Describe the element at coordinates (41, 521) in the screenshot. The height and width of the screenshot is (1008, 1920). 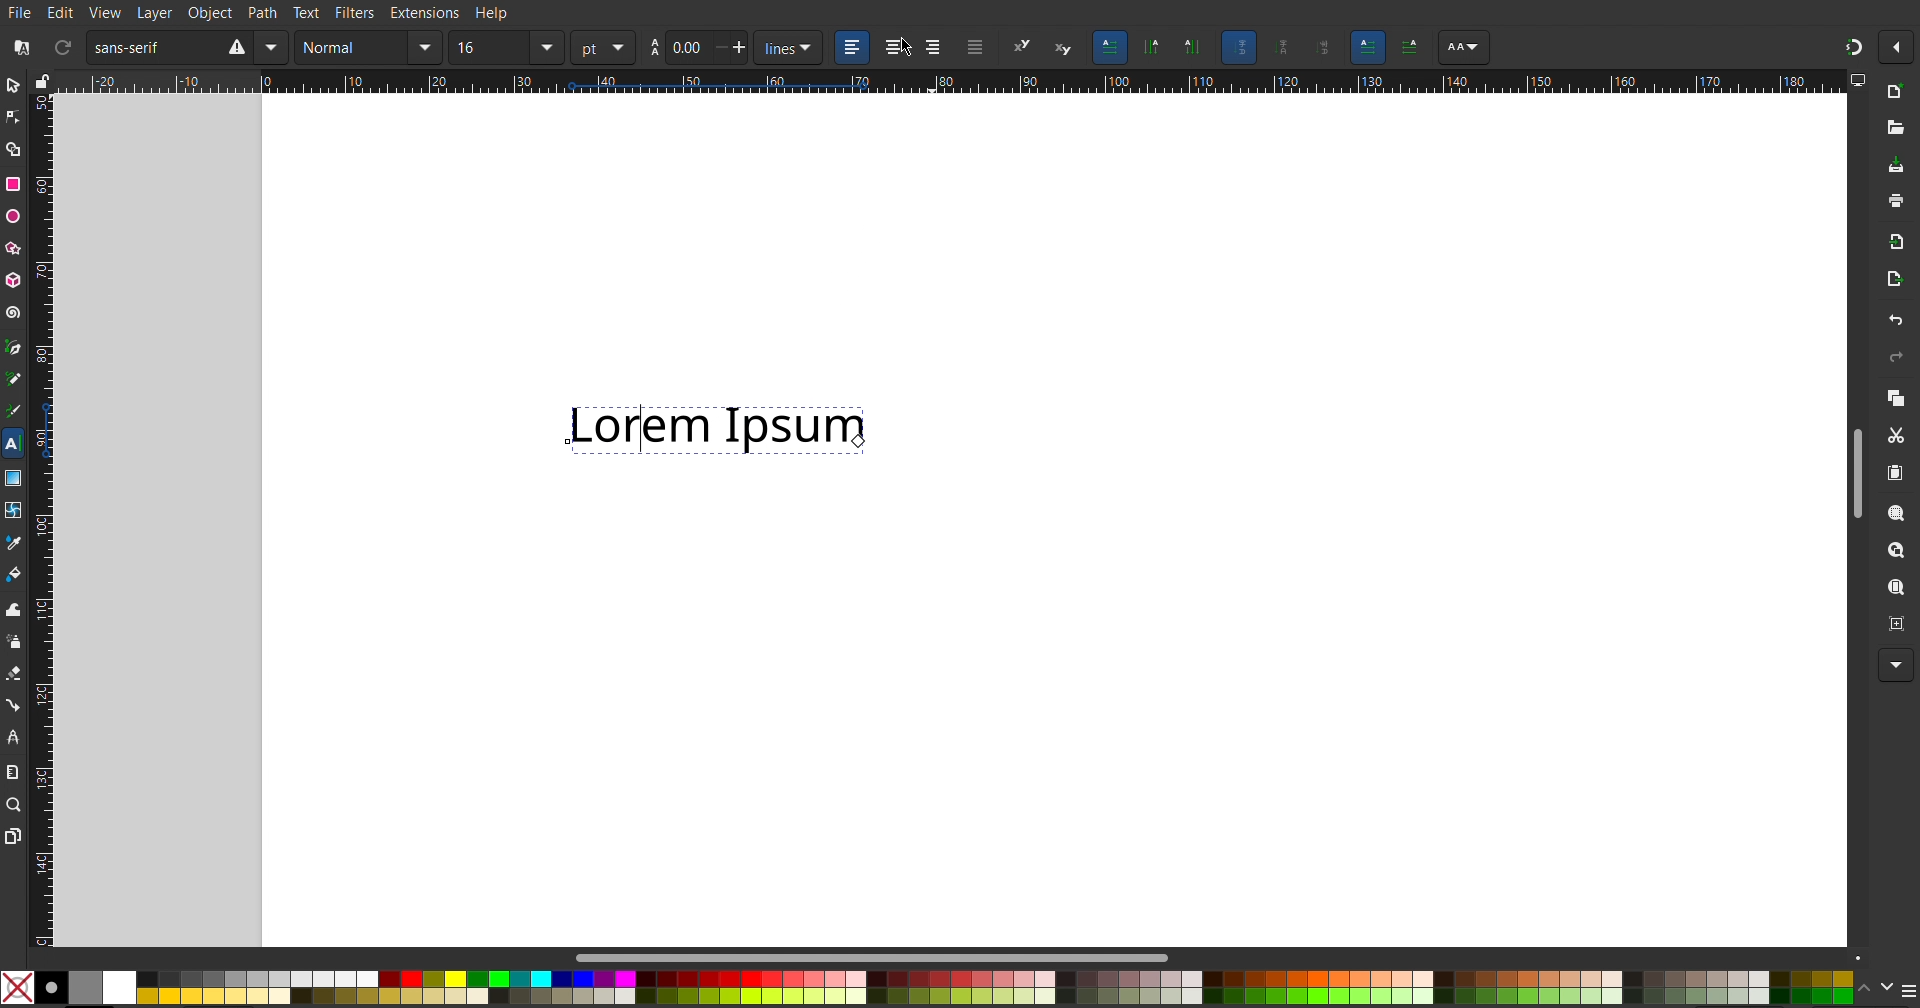
I see `Vertical Ruler` at that location.